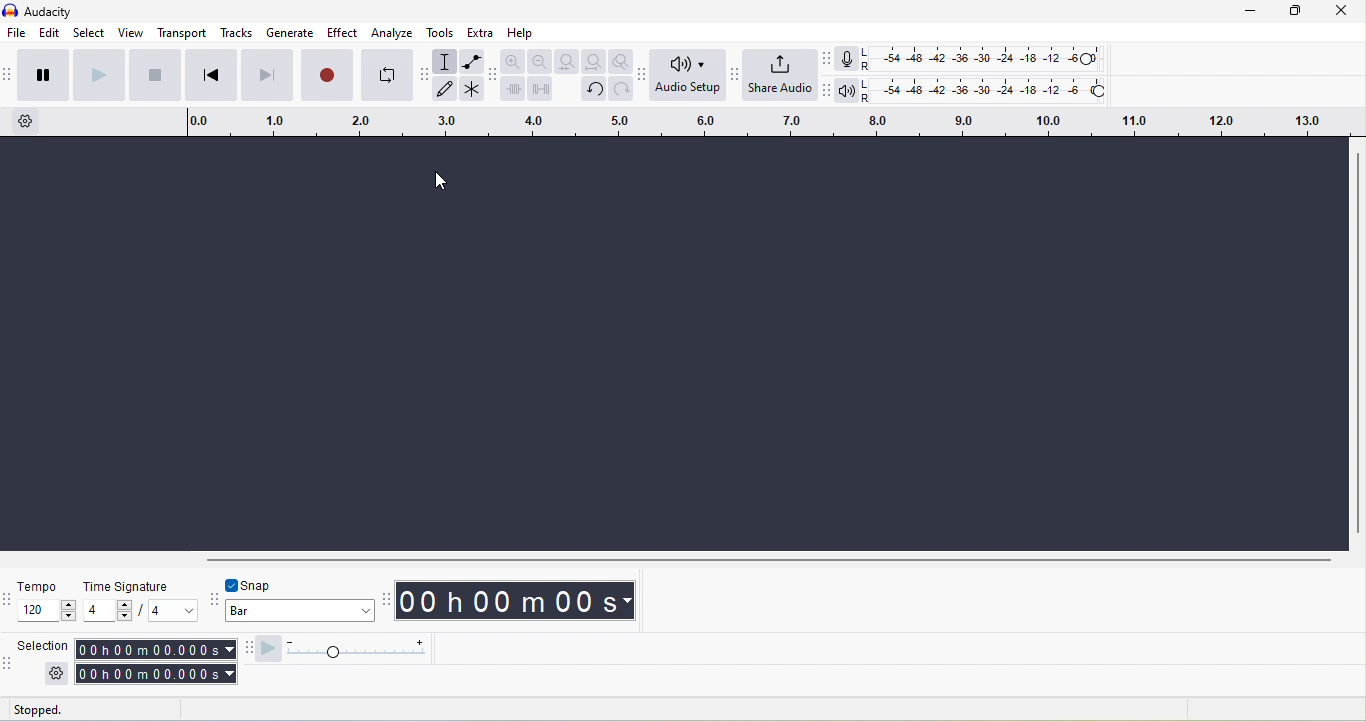  I want to click on tempo, so click(49, 603).